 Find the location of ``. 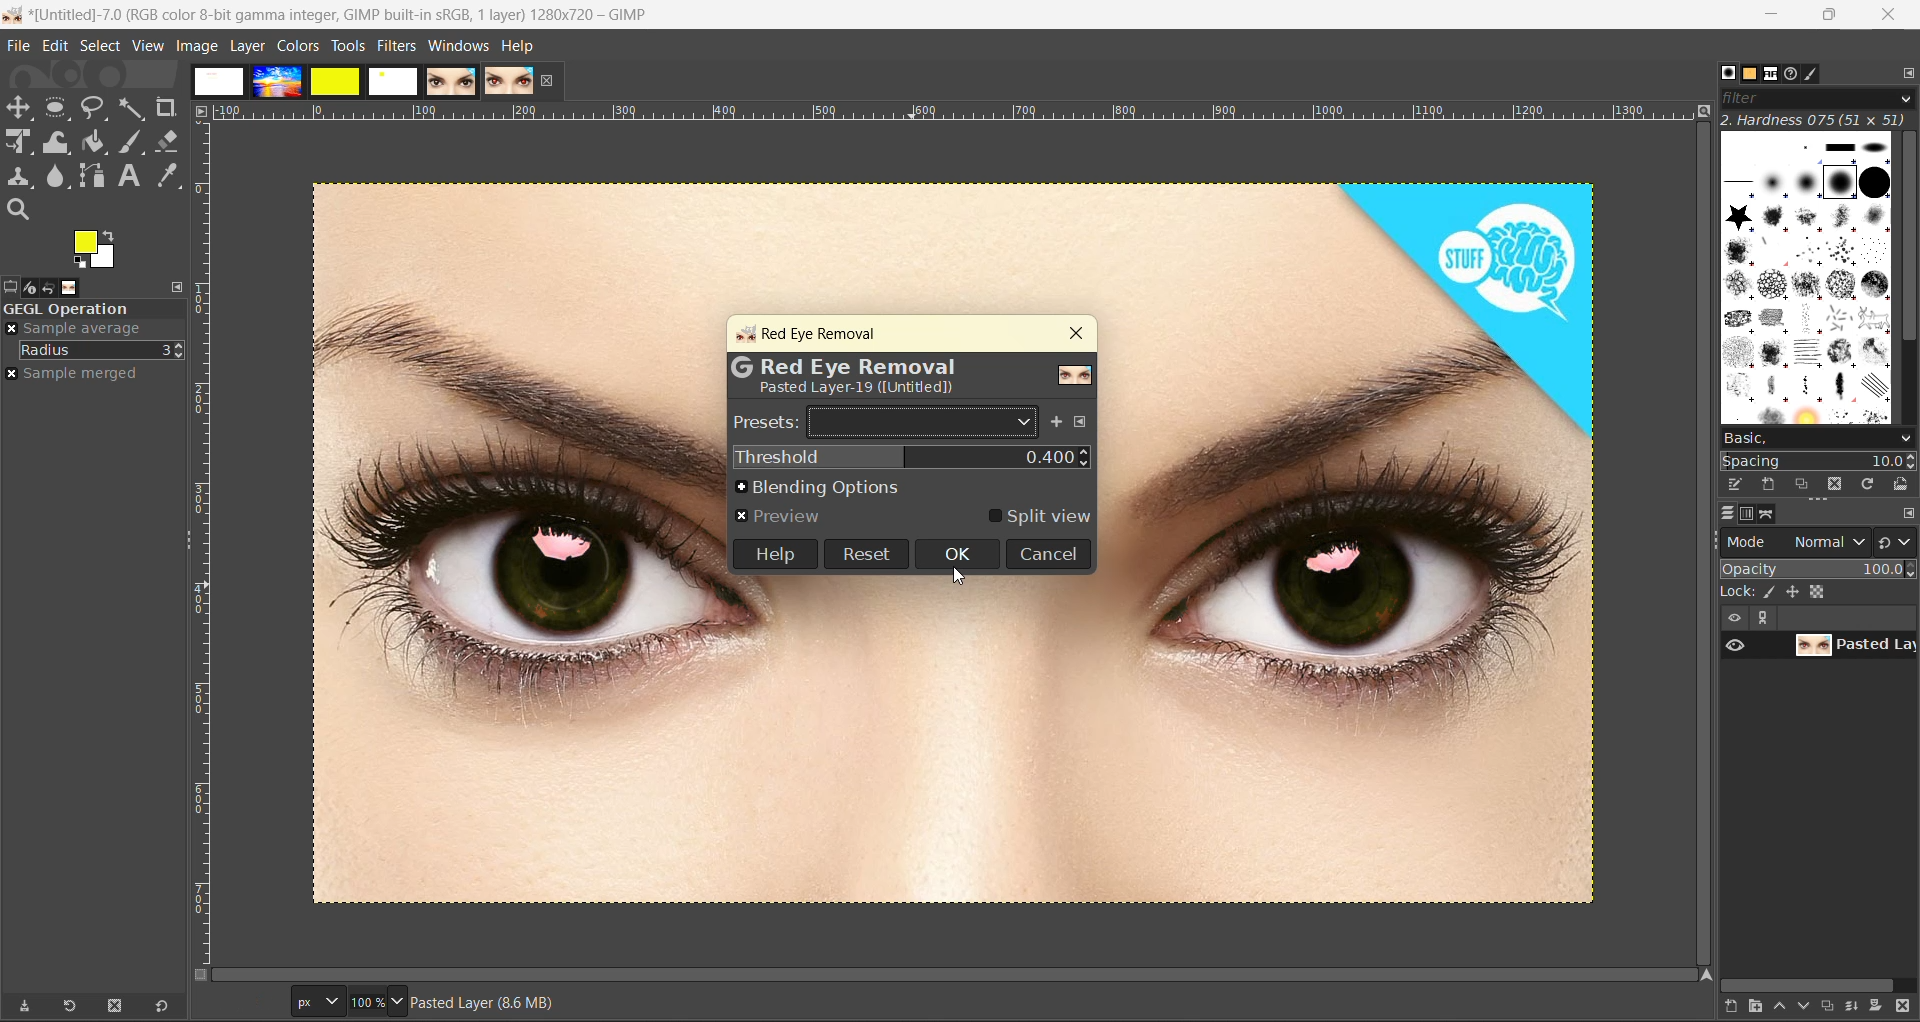

 is located at coordinates (1714, 69).